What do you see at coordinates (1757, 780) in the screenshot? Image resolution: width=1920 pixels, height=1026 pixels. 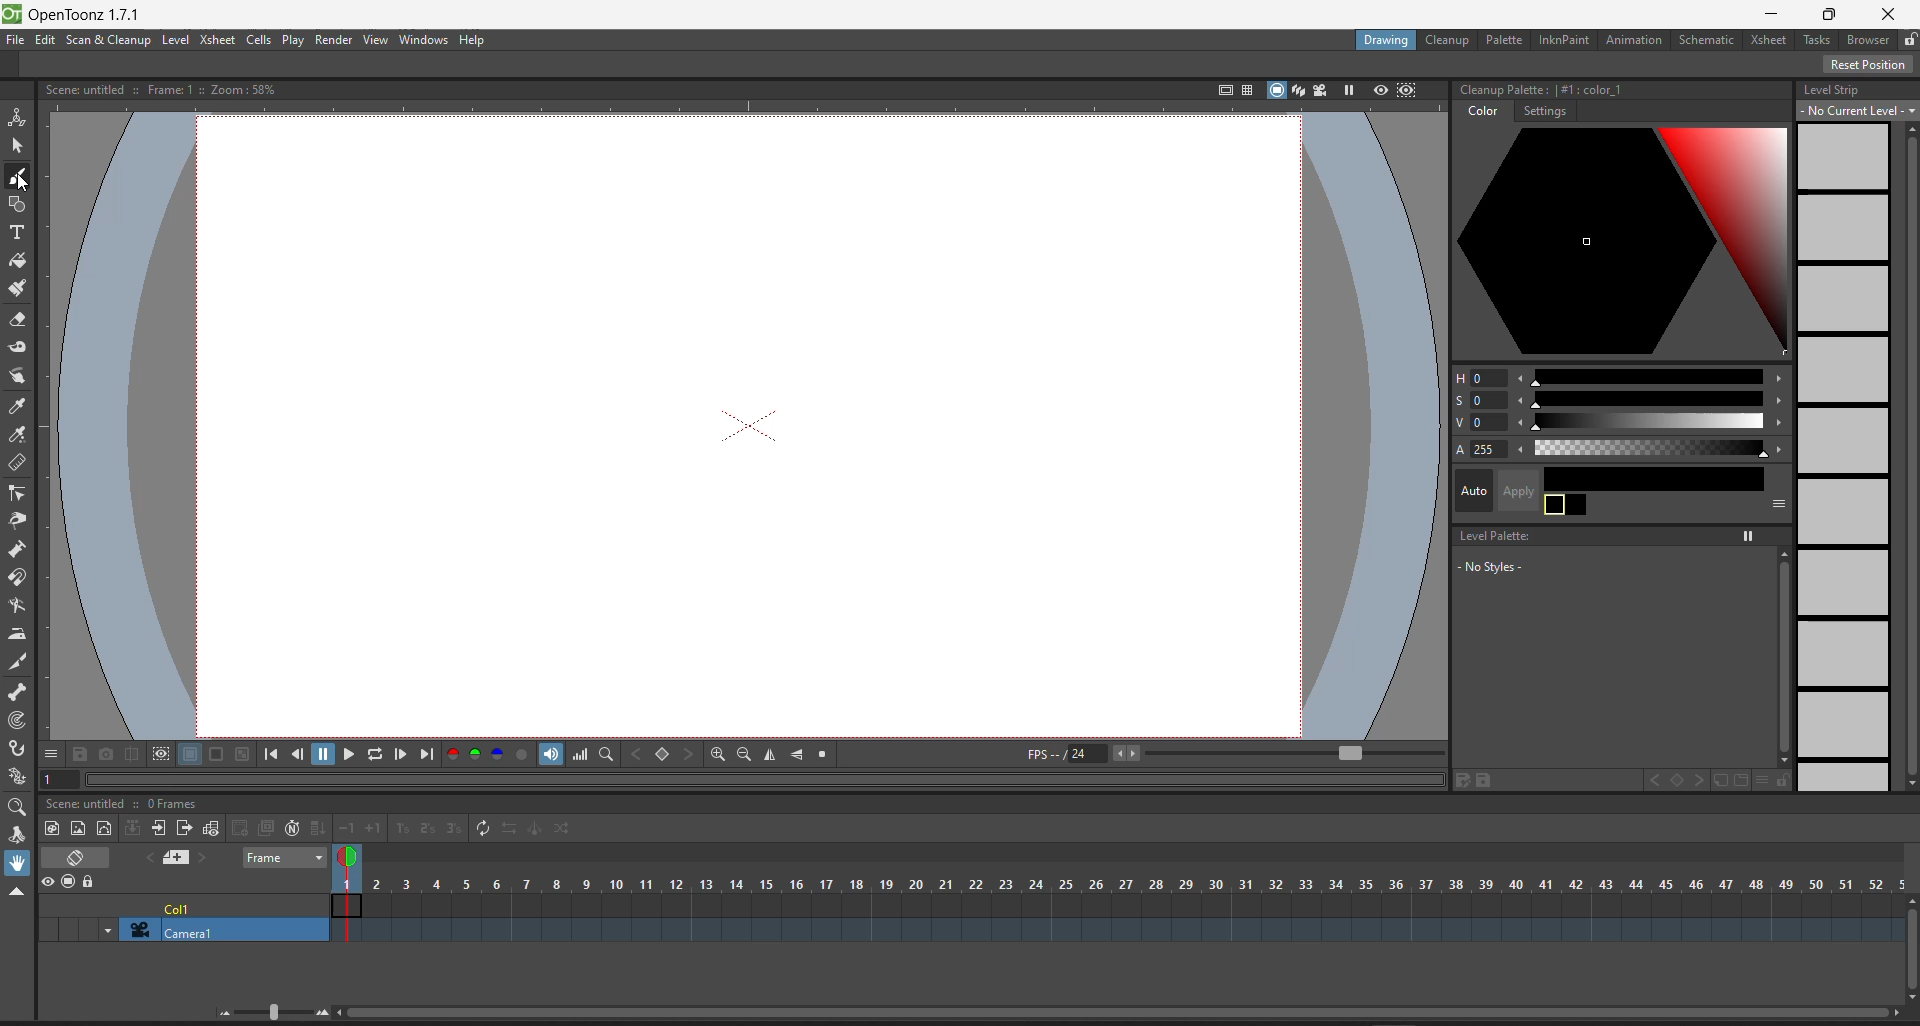 I see `more option` at bounding box center [1757, 780].